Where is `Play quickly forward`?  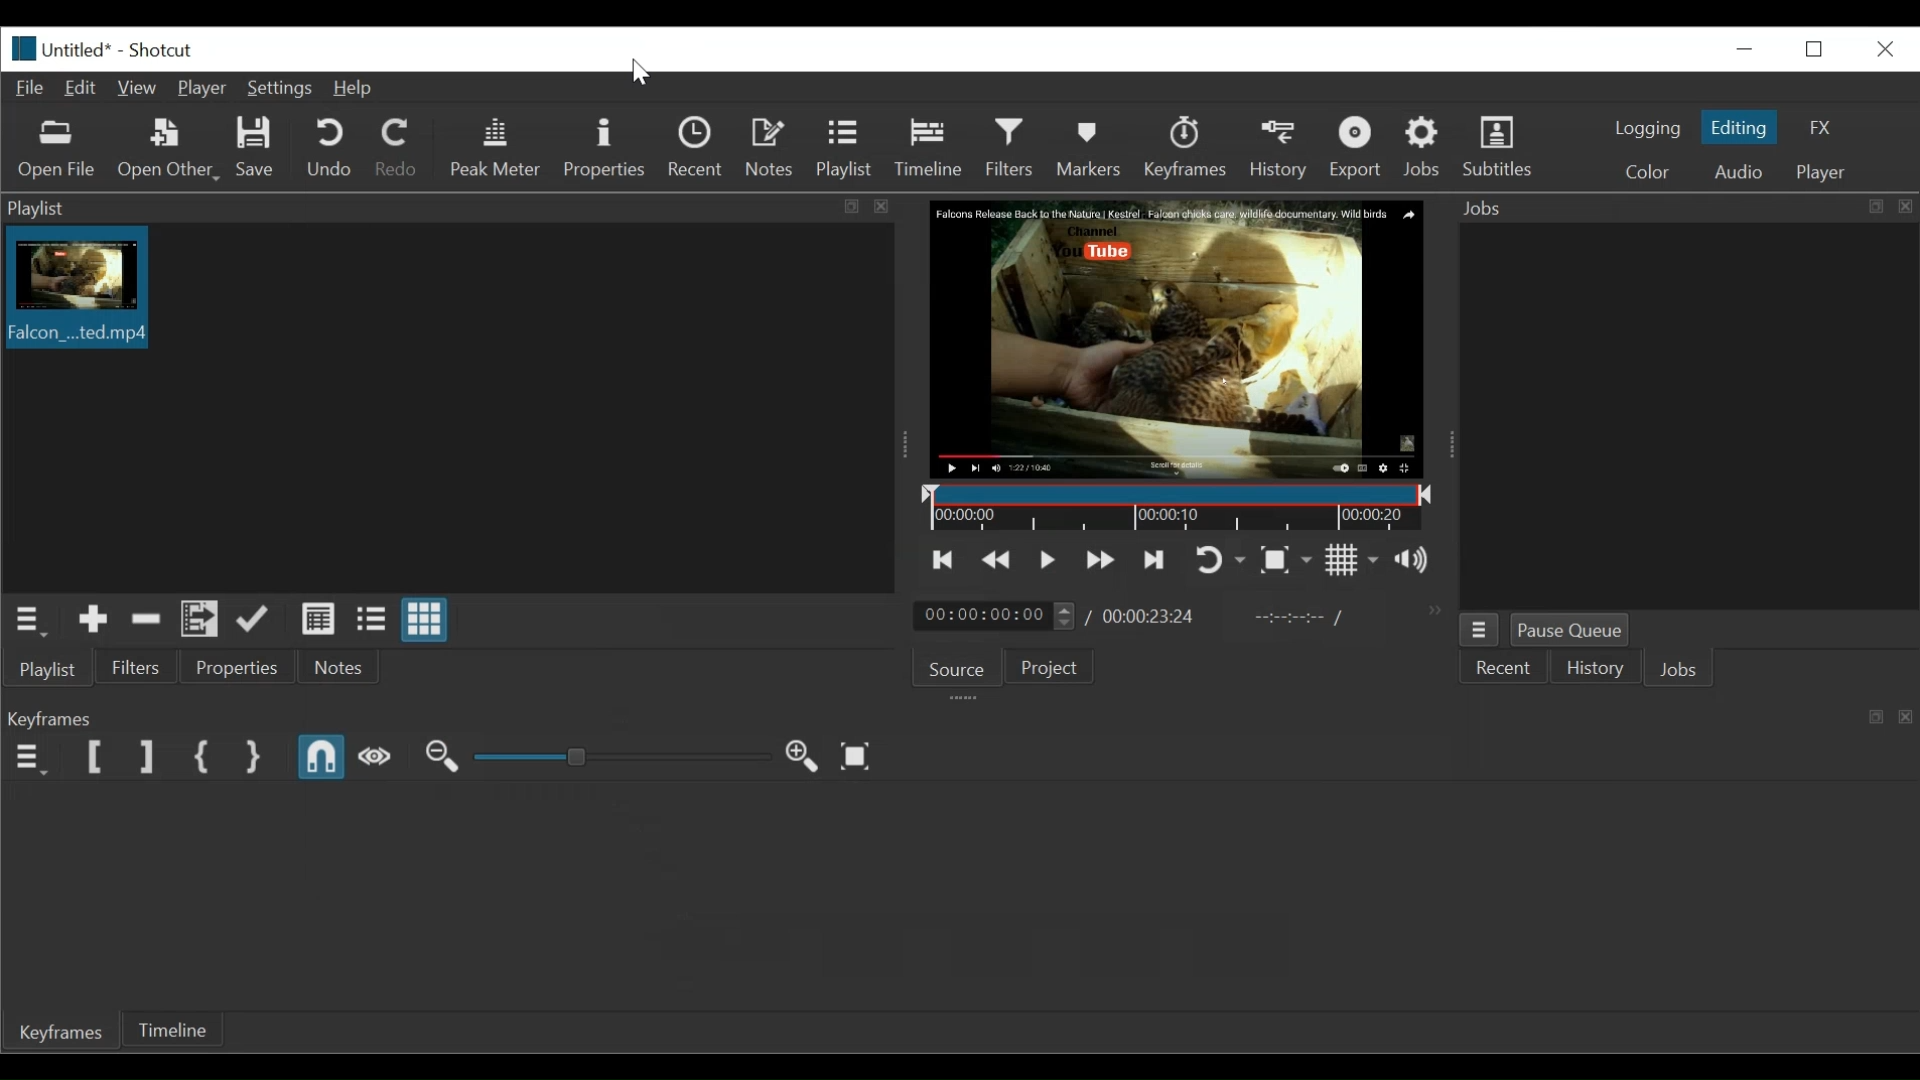 Play quickly forward is located at coordinates (1100, 561).